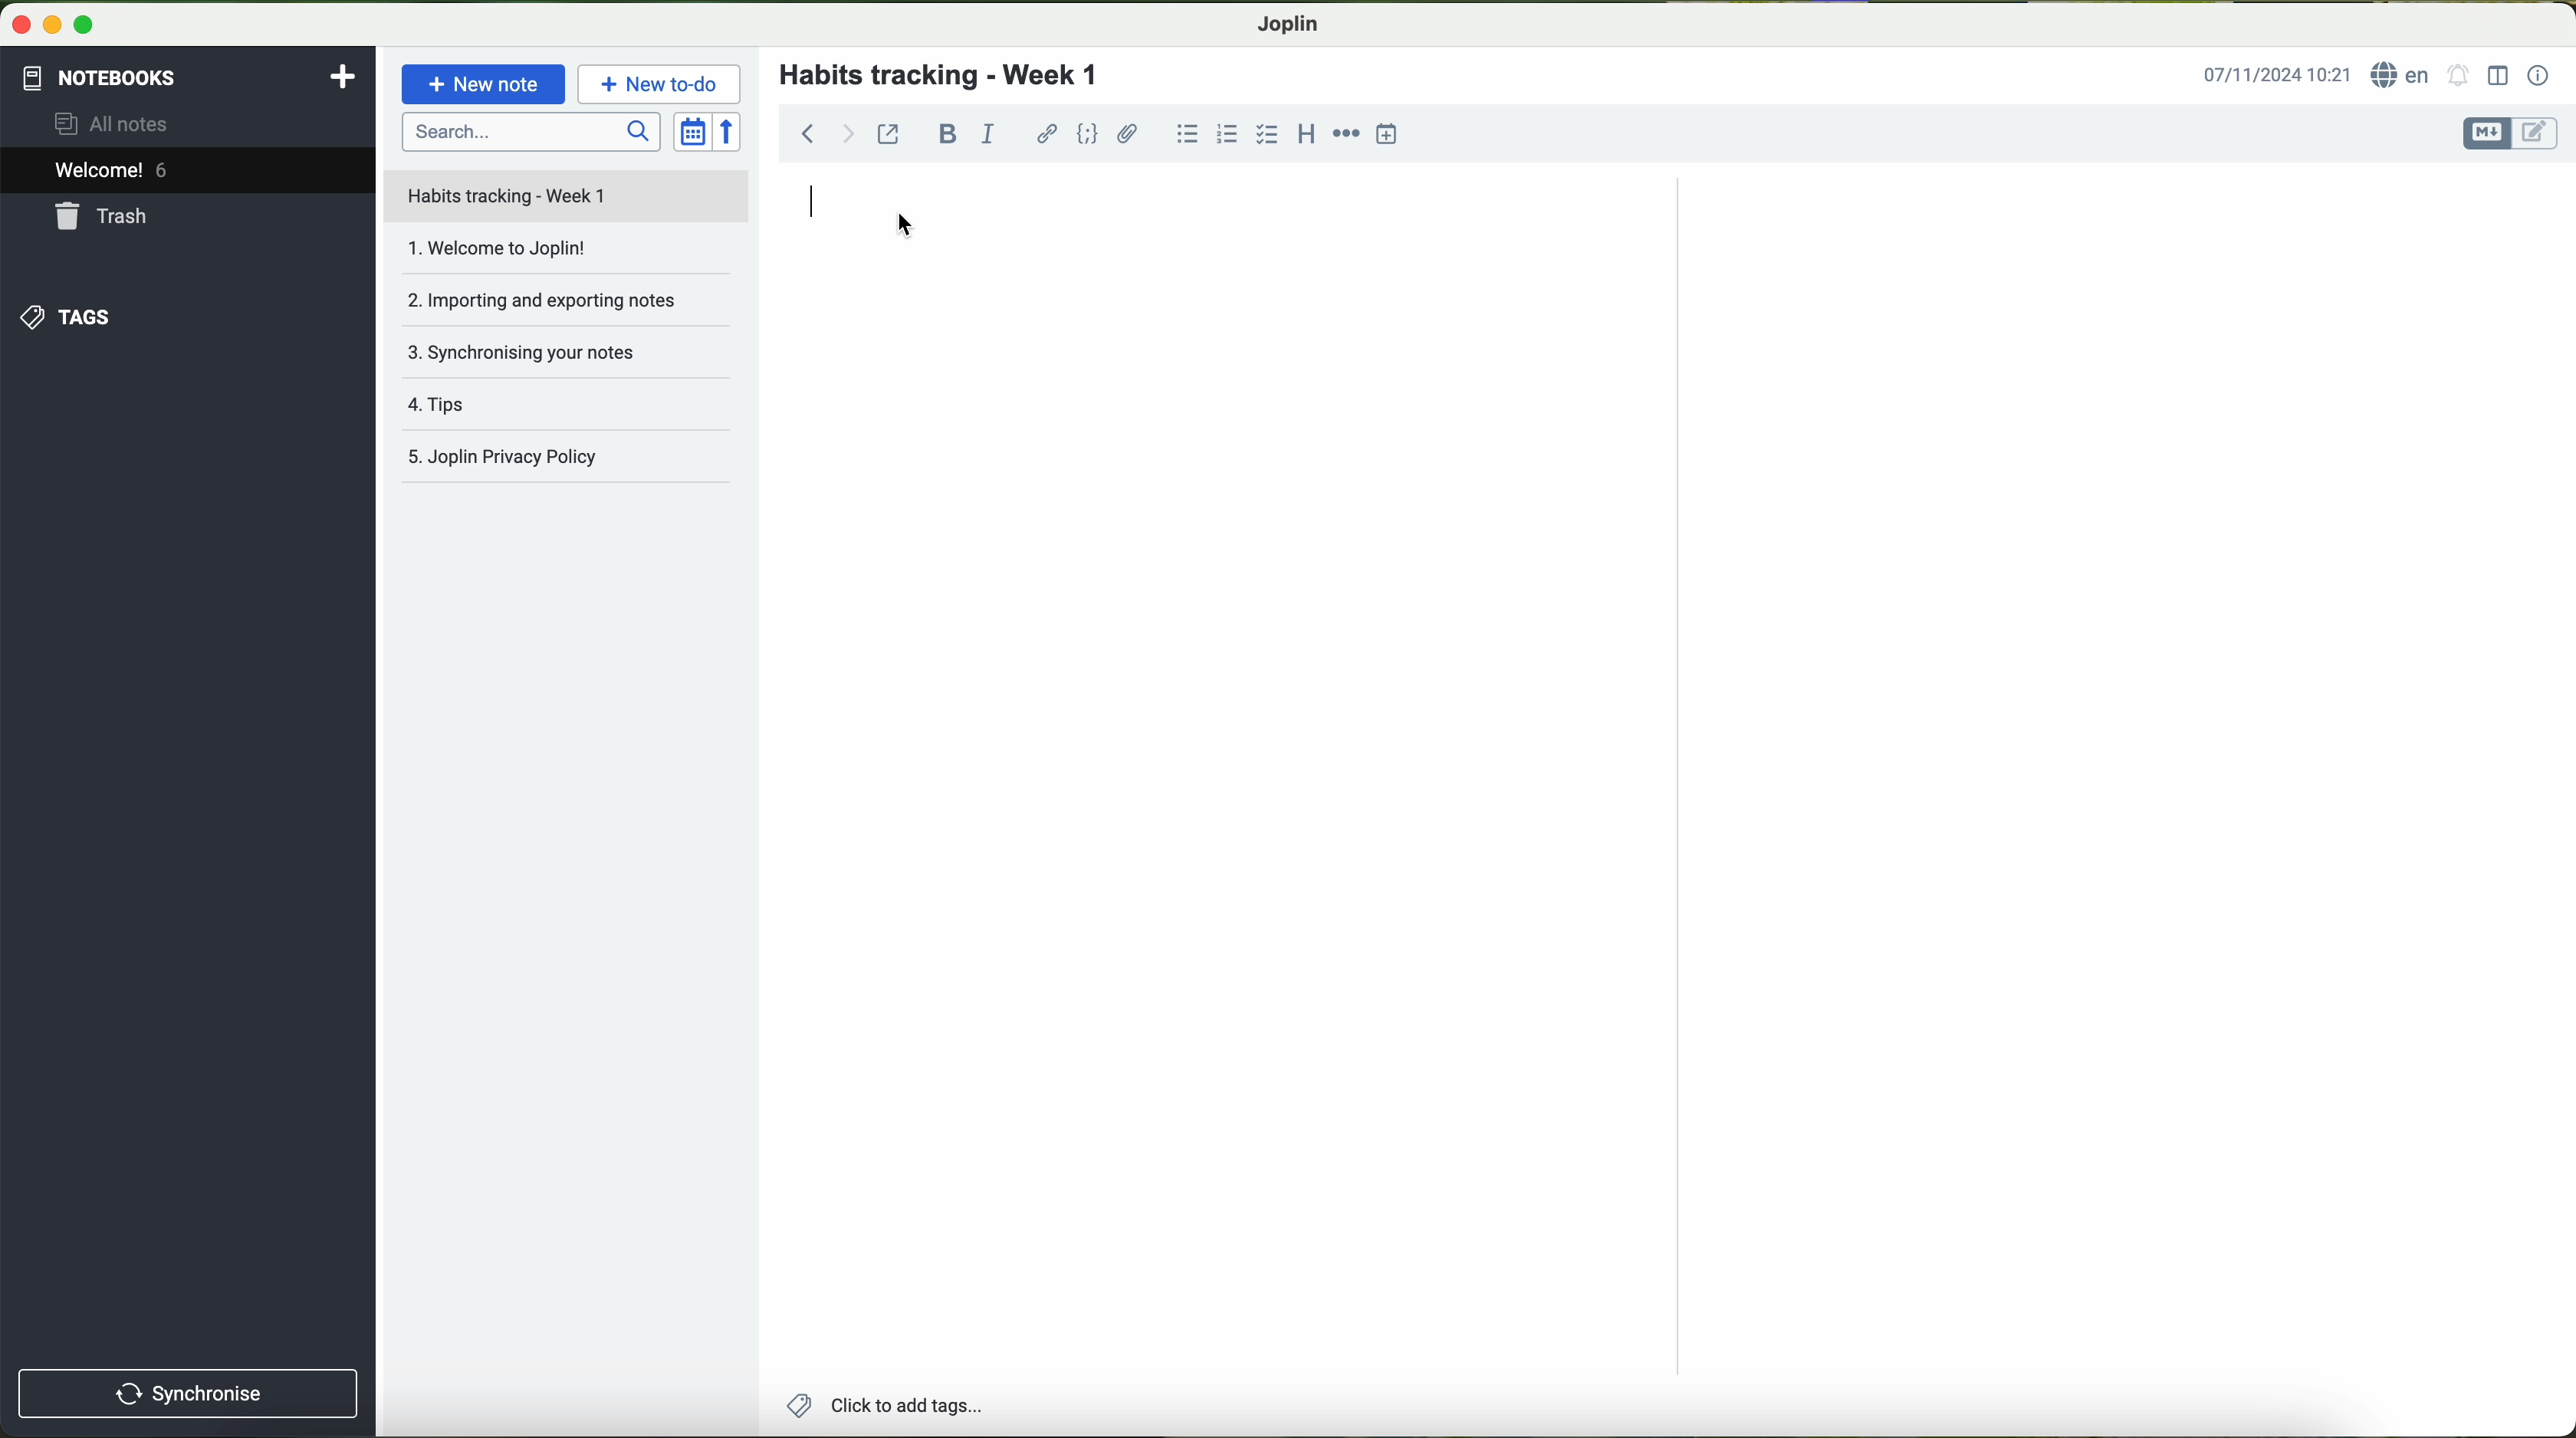 This screenshot has height=1438, width=2576. What do you see at coordinates (1304, 132) in the screenshot?
I see `heading` at bounding box center [1304, 132].